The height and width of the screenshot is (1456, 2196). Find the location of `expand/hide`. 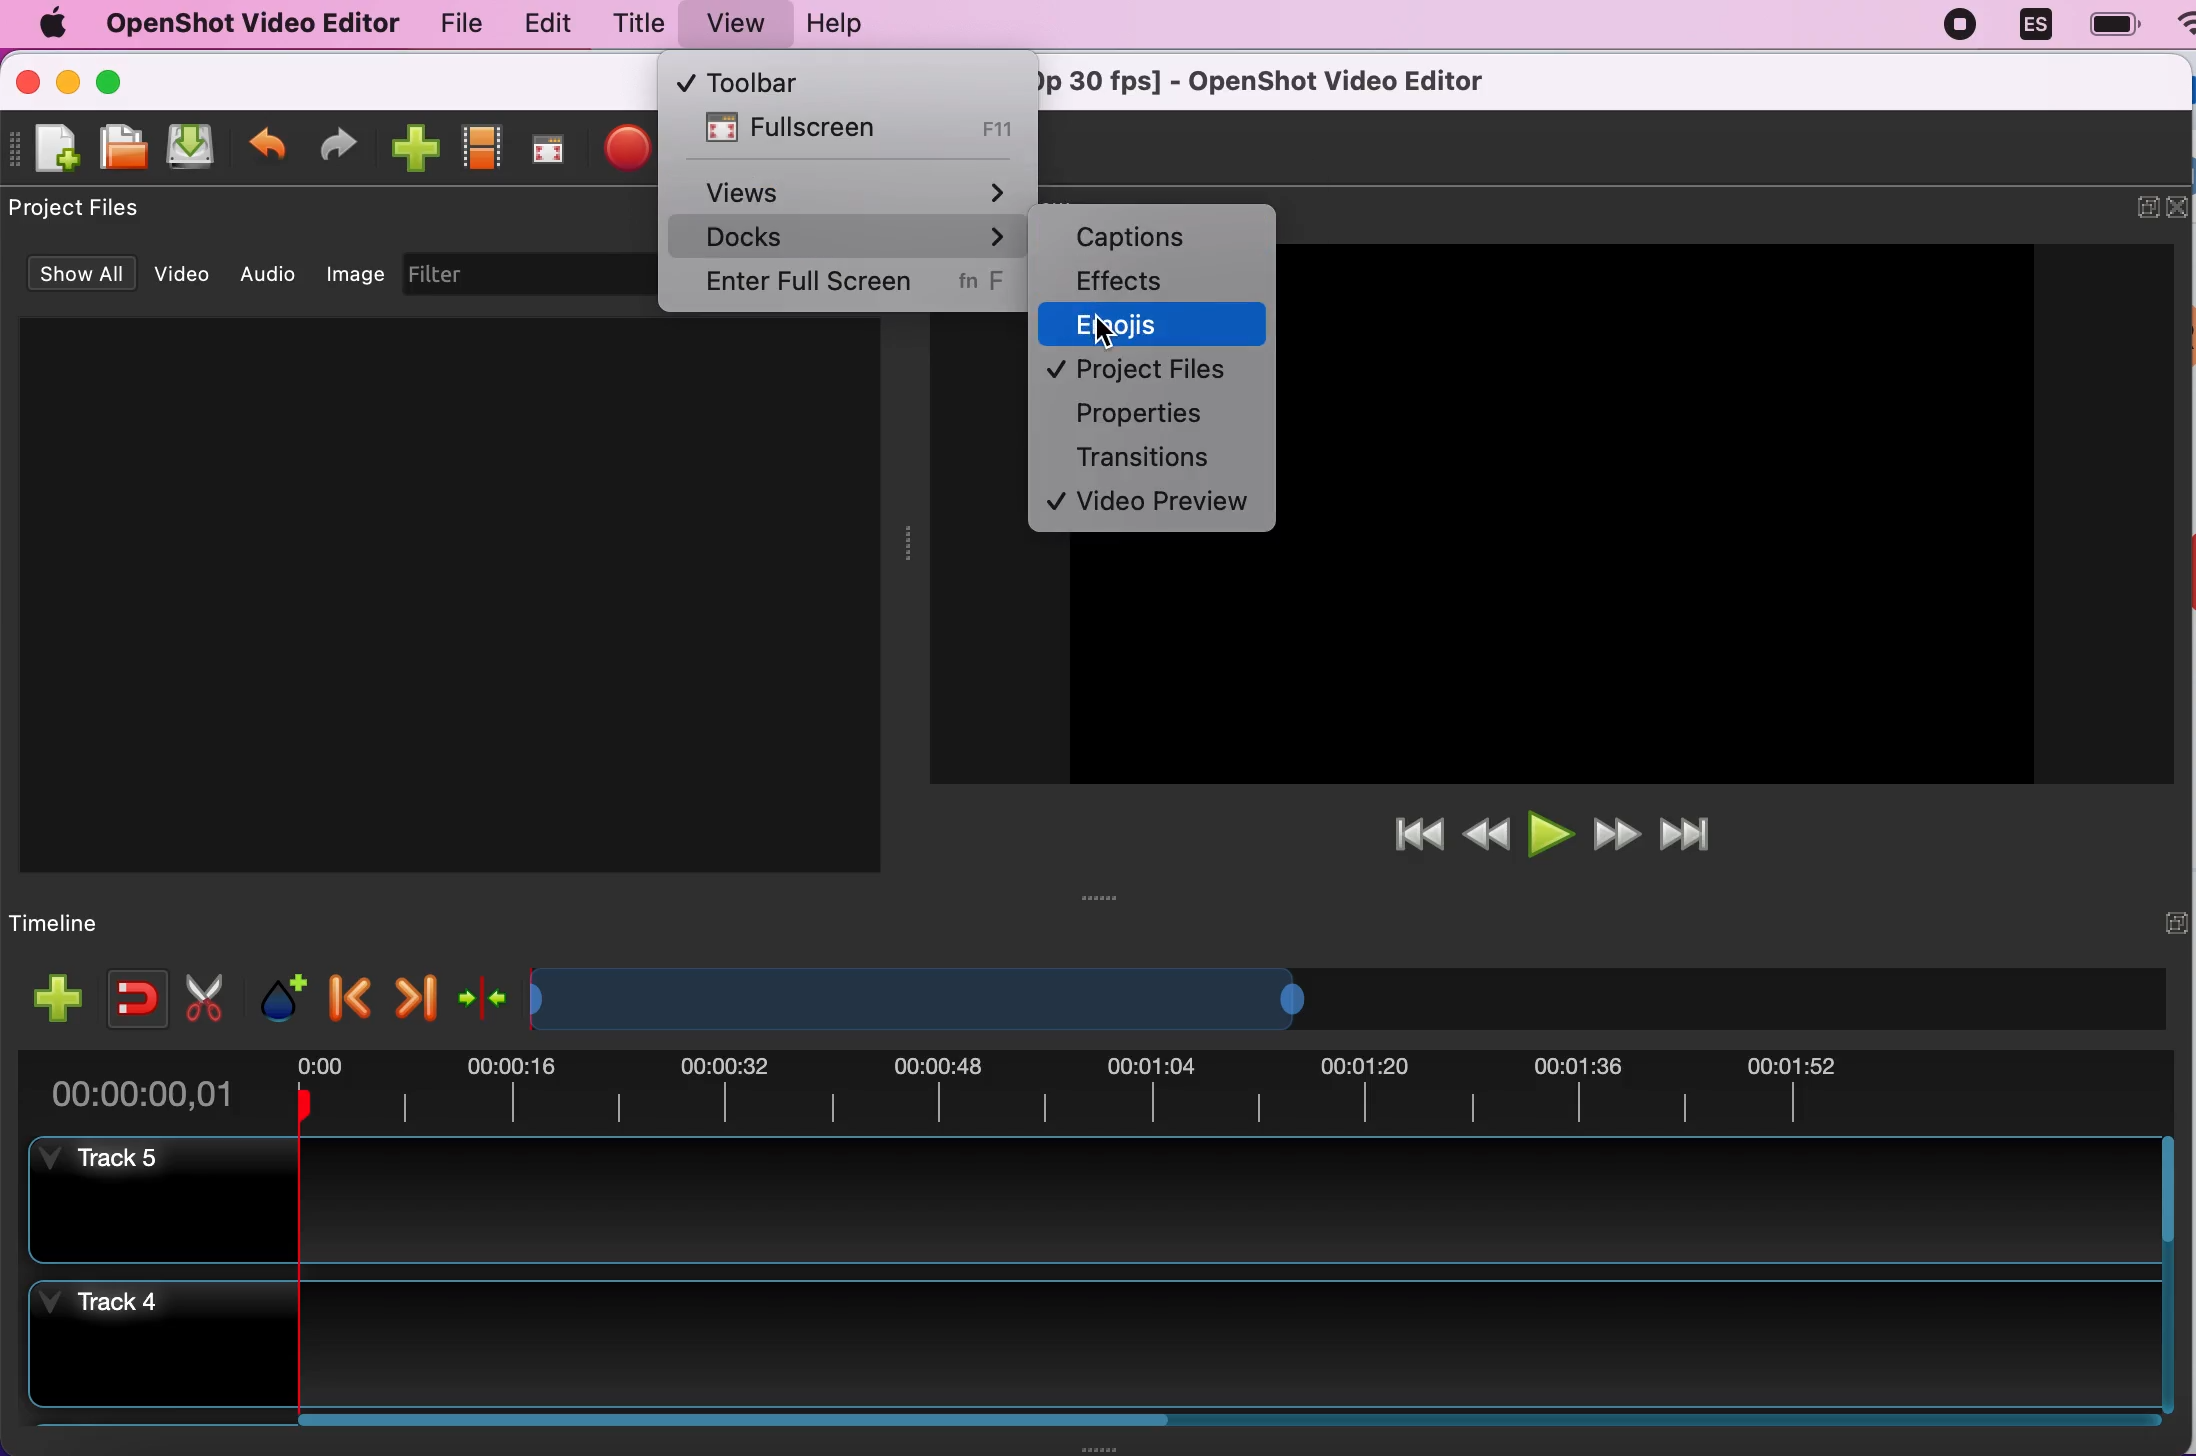

expand/hide is located at coordinates (2147, 205).